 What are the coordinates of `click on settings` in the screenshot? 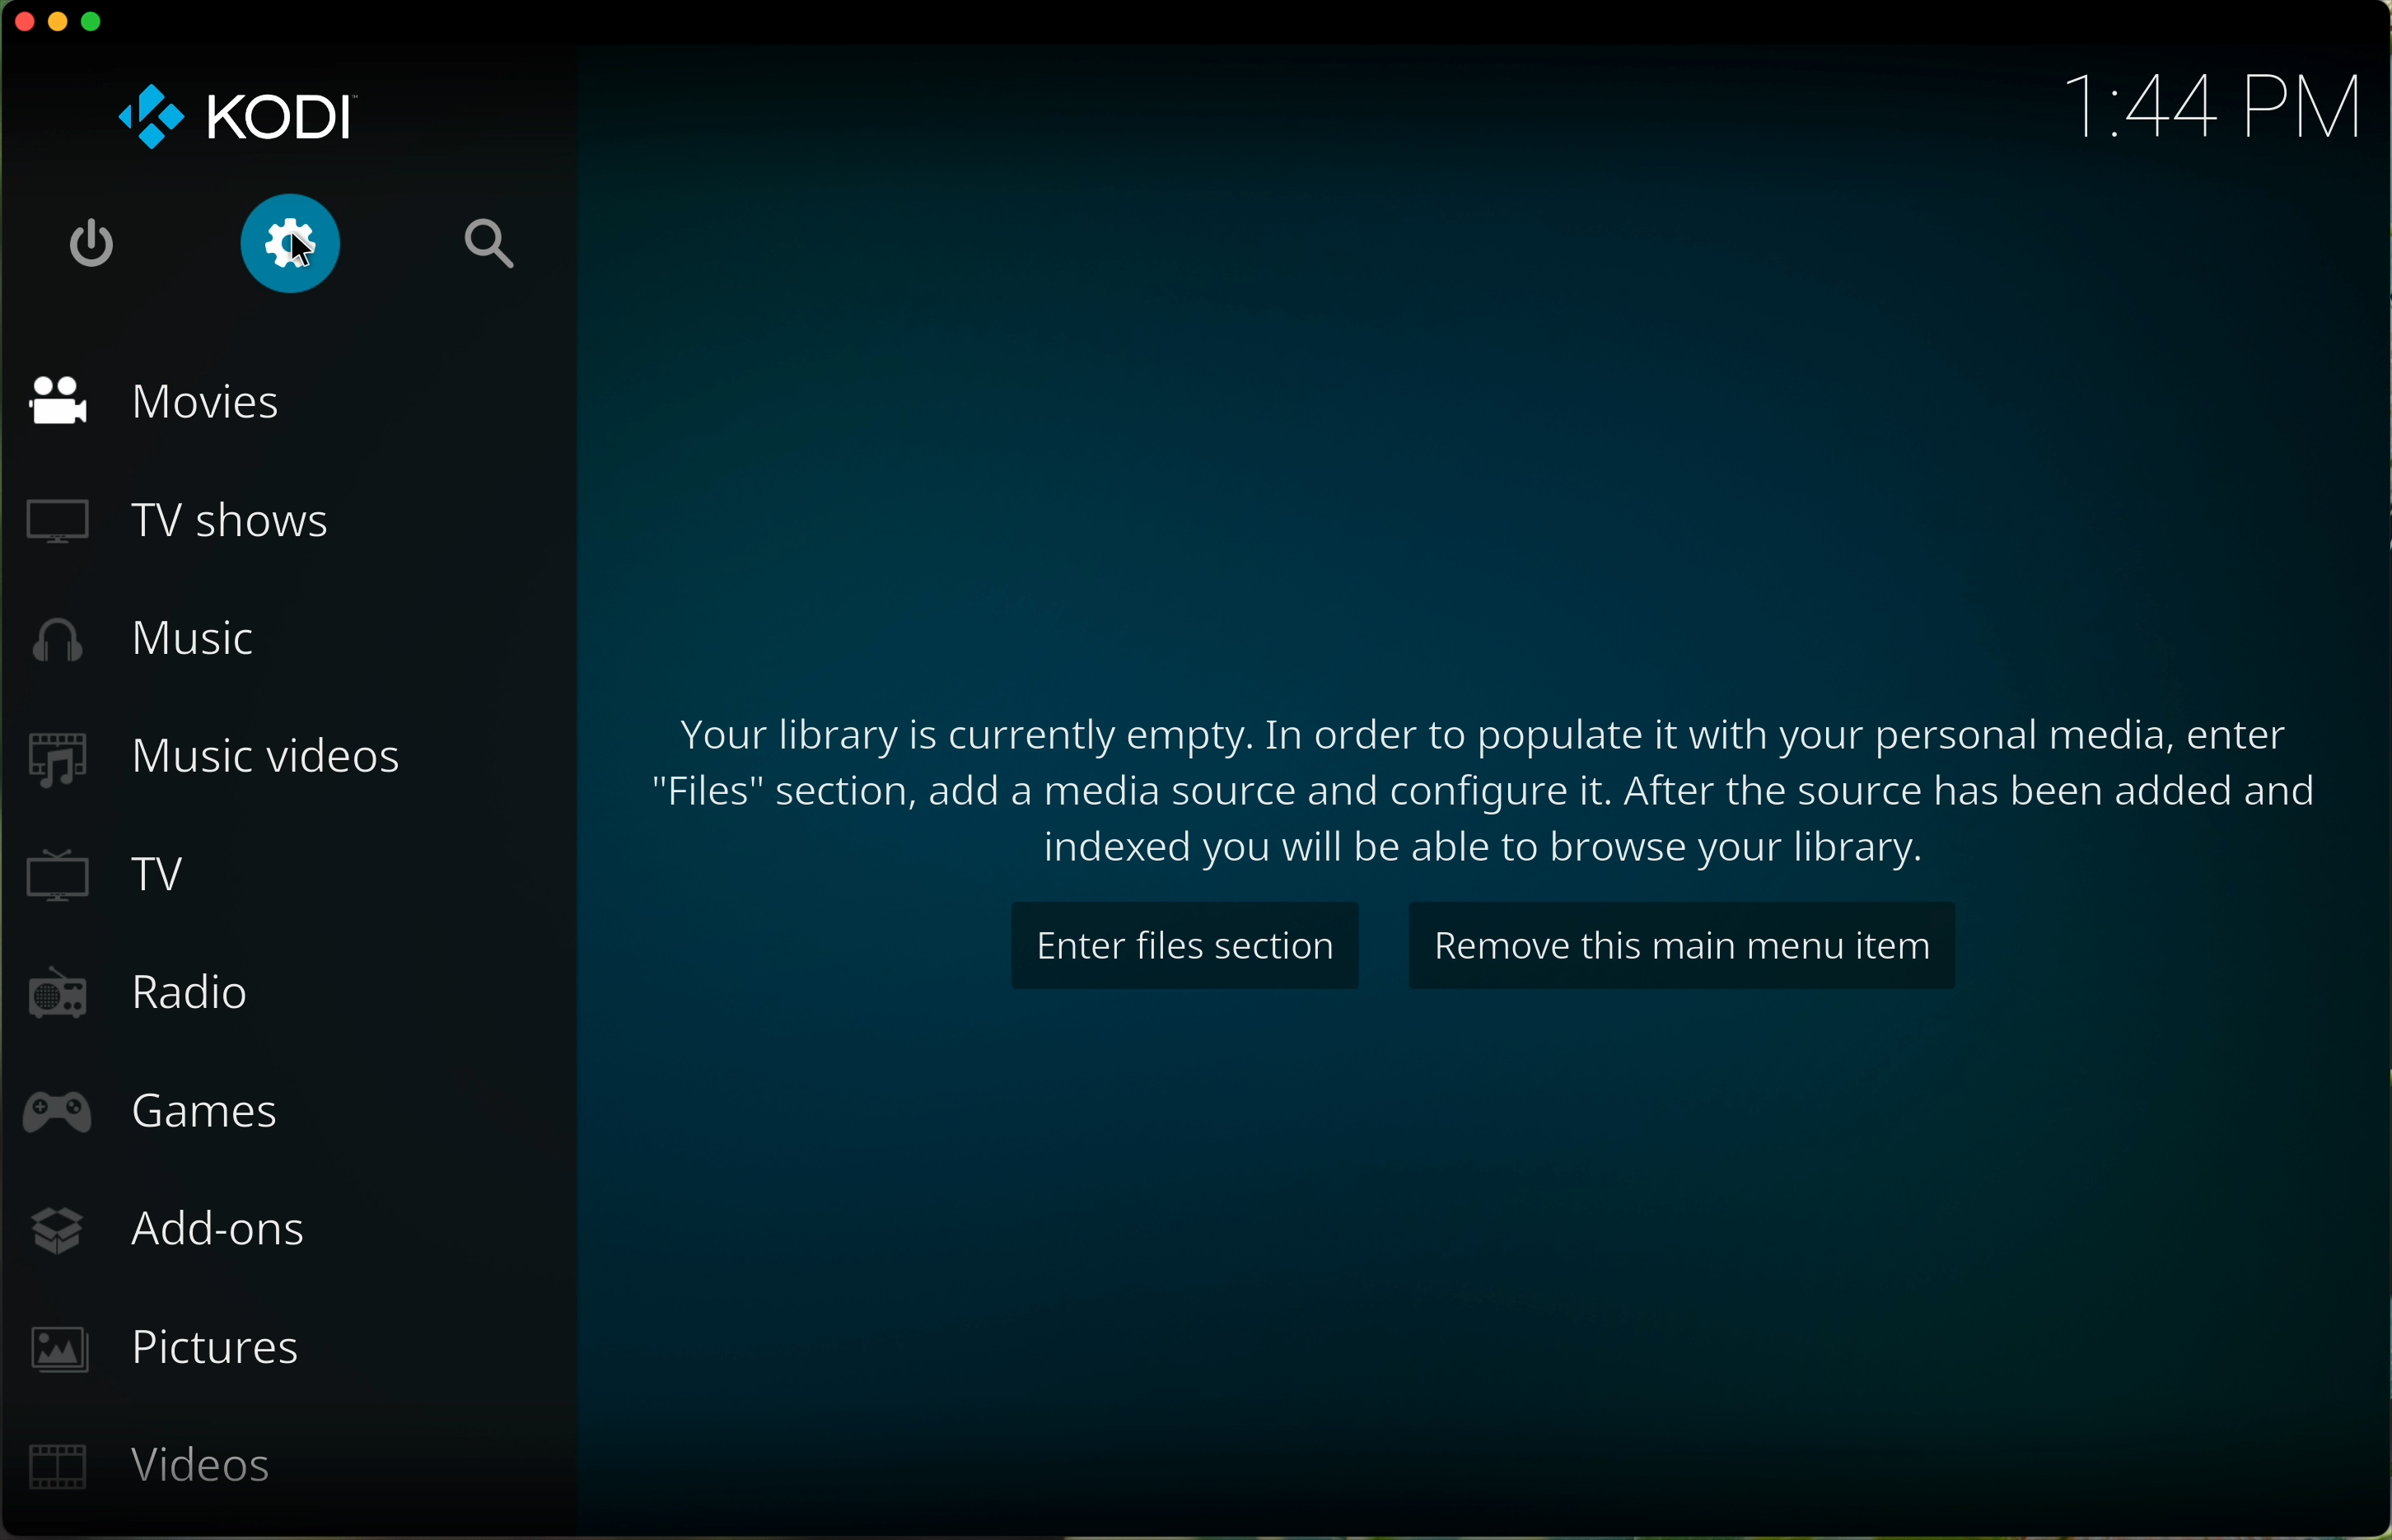 It's located at (293, 245).